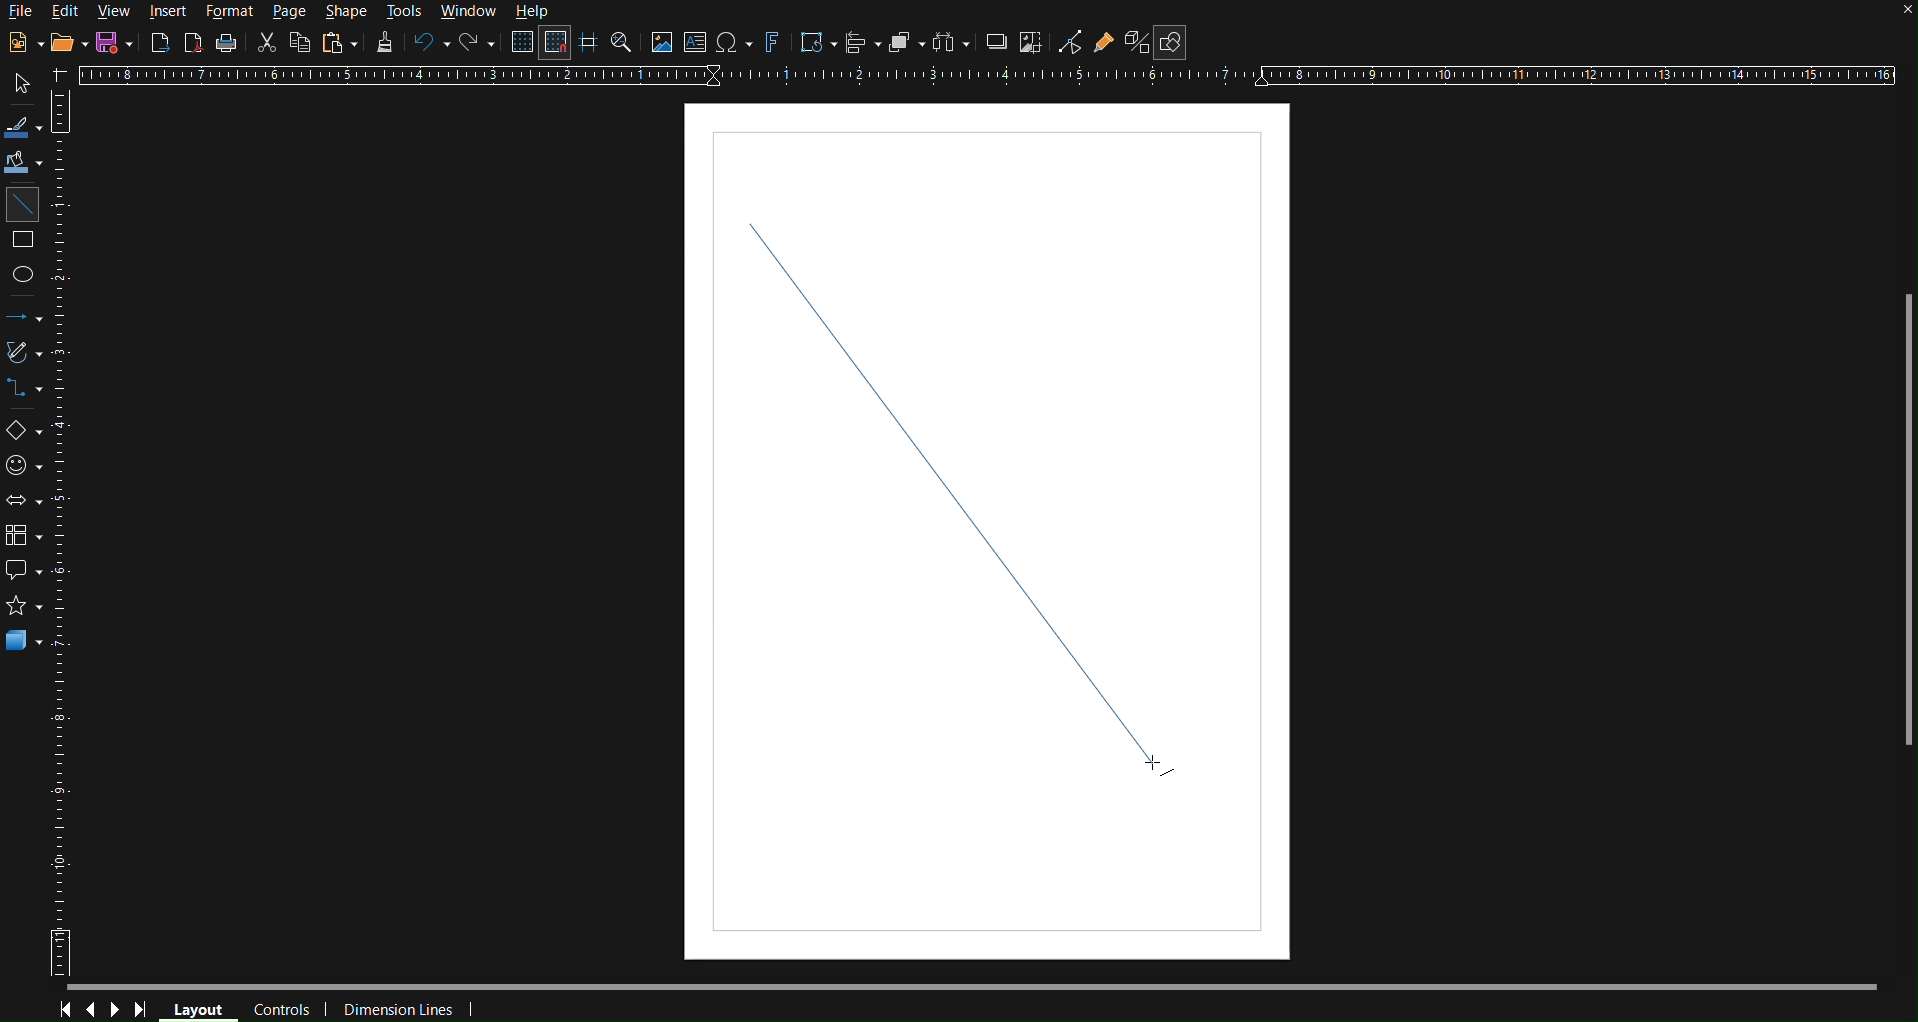 The image size is (1918, 1022). I want to click on Fill Color, so click(25, 163).